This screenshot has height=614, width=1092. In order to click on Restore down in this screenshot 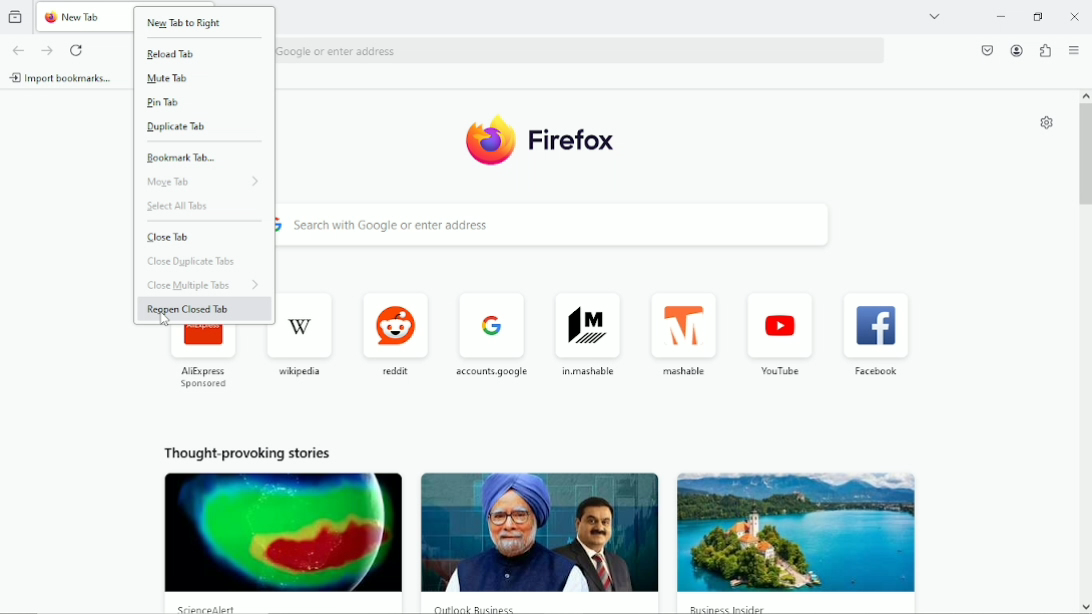, I will do `click(1040, 15)`.